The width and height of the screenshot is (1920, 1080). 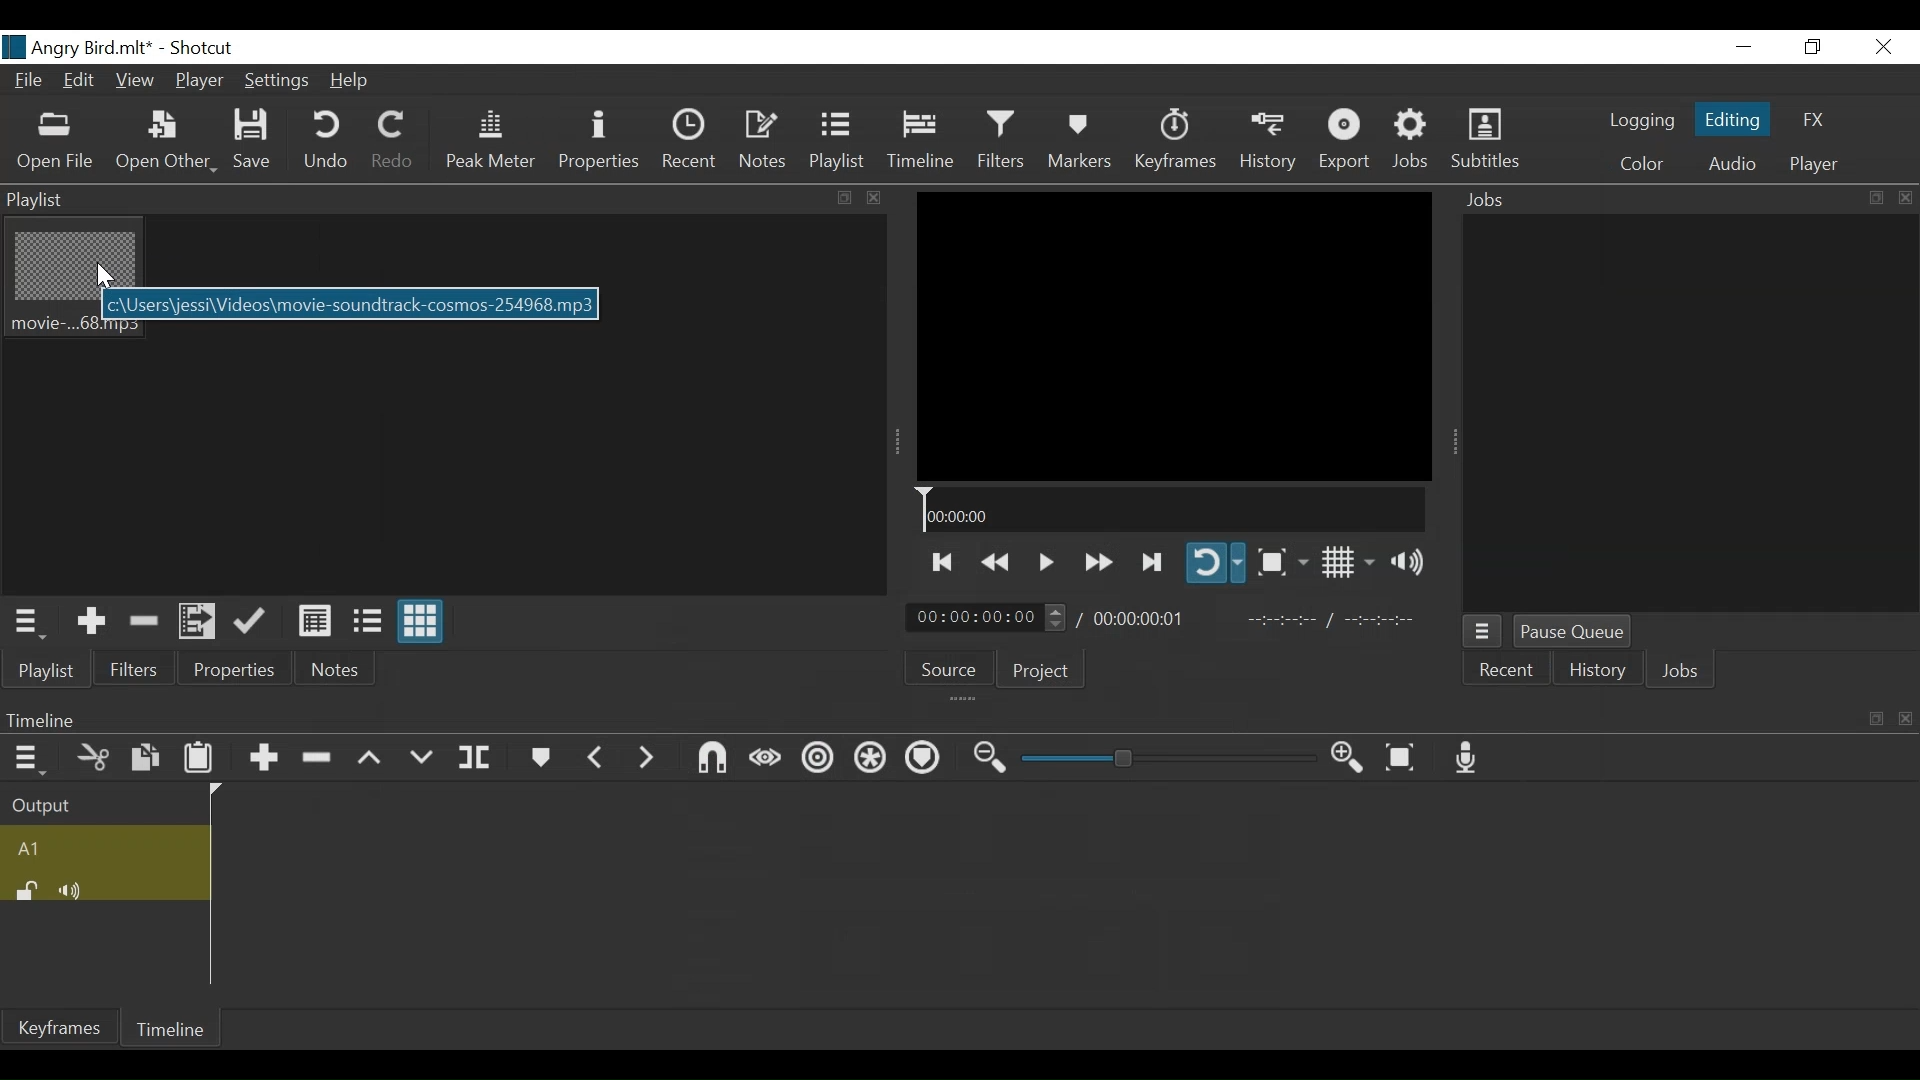 I want to click on Ripple markers, so click(x=925, y=757).